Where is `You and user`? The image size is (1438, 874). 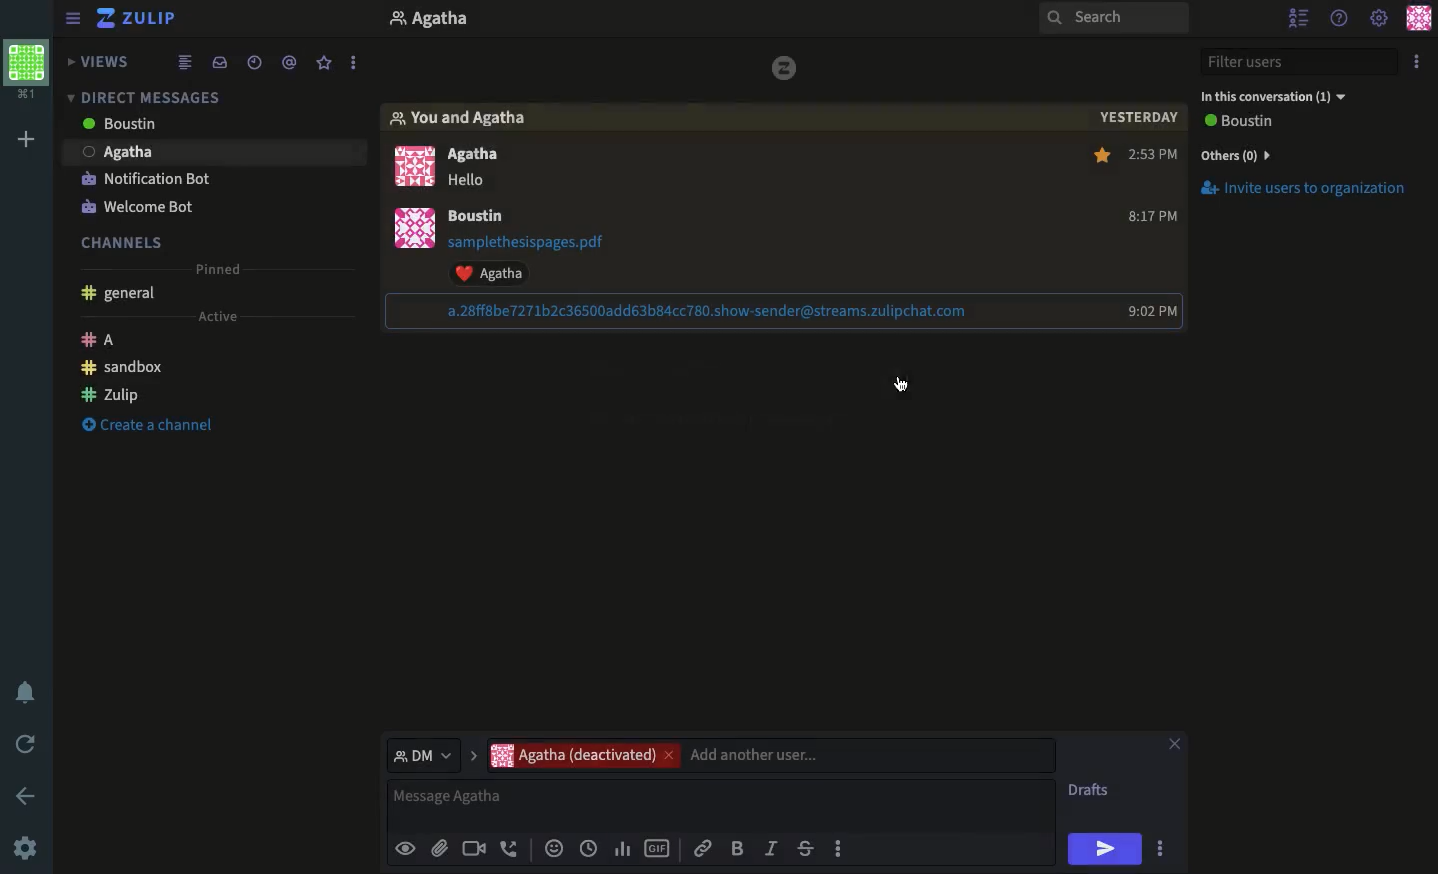 You and user is located at coordinates (469, 119).